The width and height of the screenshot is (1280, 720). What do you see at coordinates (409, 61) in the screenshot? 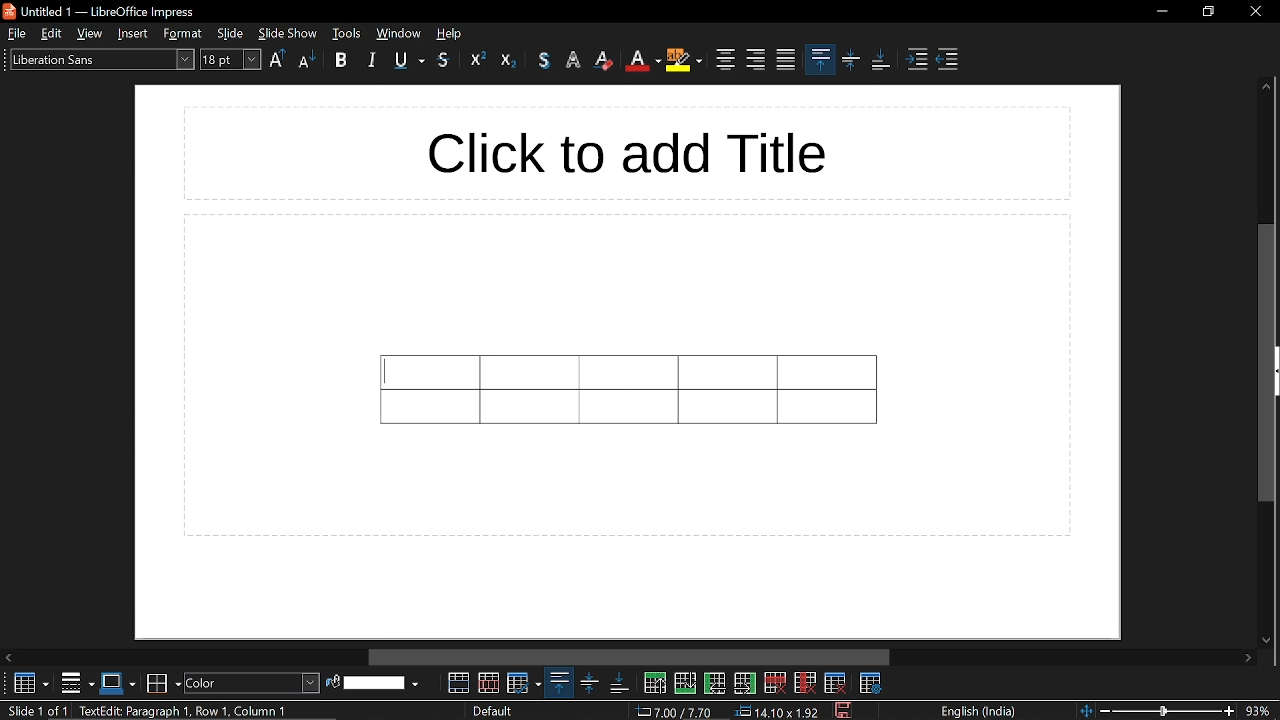
I see `underline` at bounding box center [409, 61].